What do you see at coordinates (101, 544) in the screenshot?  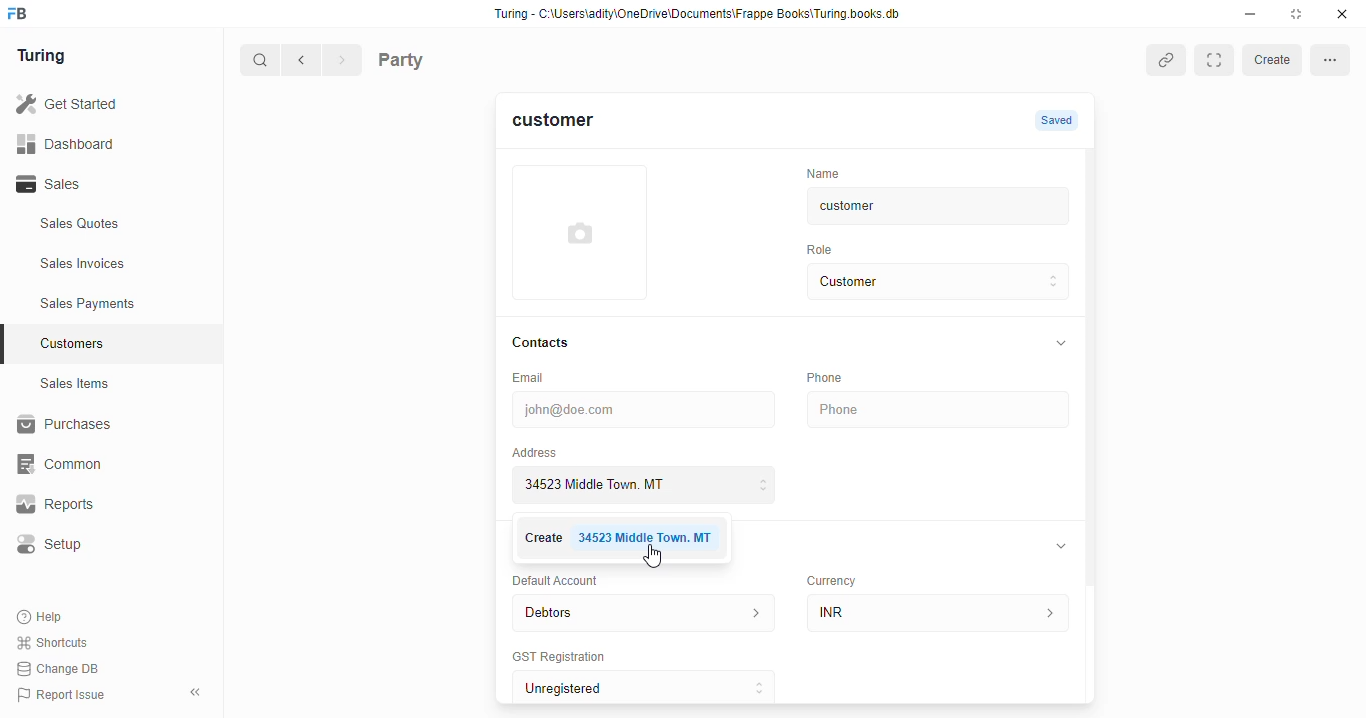 I see `Setup` at bounding box center [101, 544].